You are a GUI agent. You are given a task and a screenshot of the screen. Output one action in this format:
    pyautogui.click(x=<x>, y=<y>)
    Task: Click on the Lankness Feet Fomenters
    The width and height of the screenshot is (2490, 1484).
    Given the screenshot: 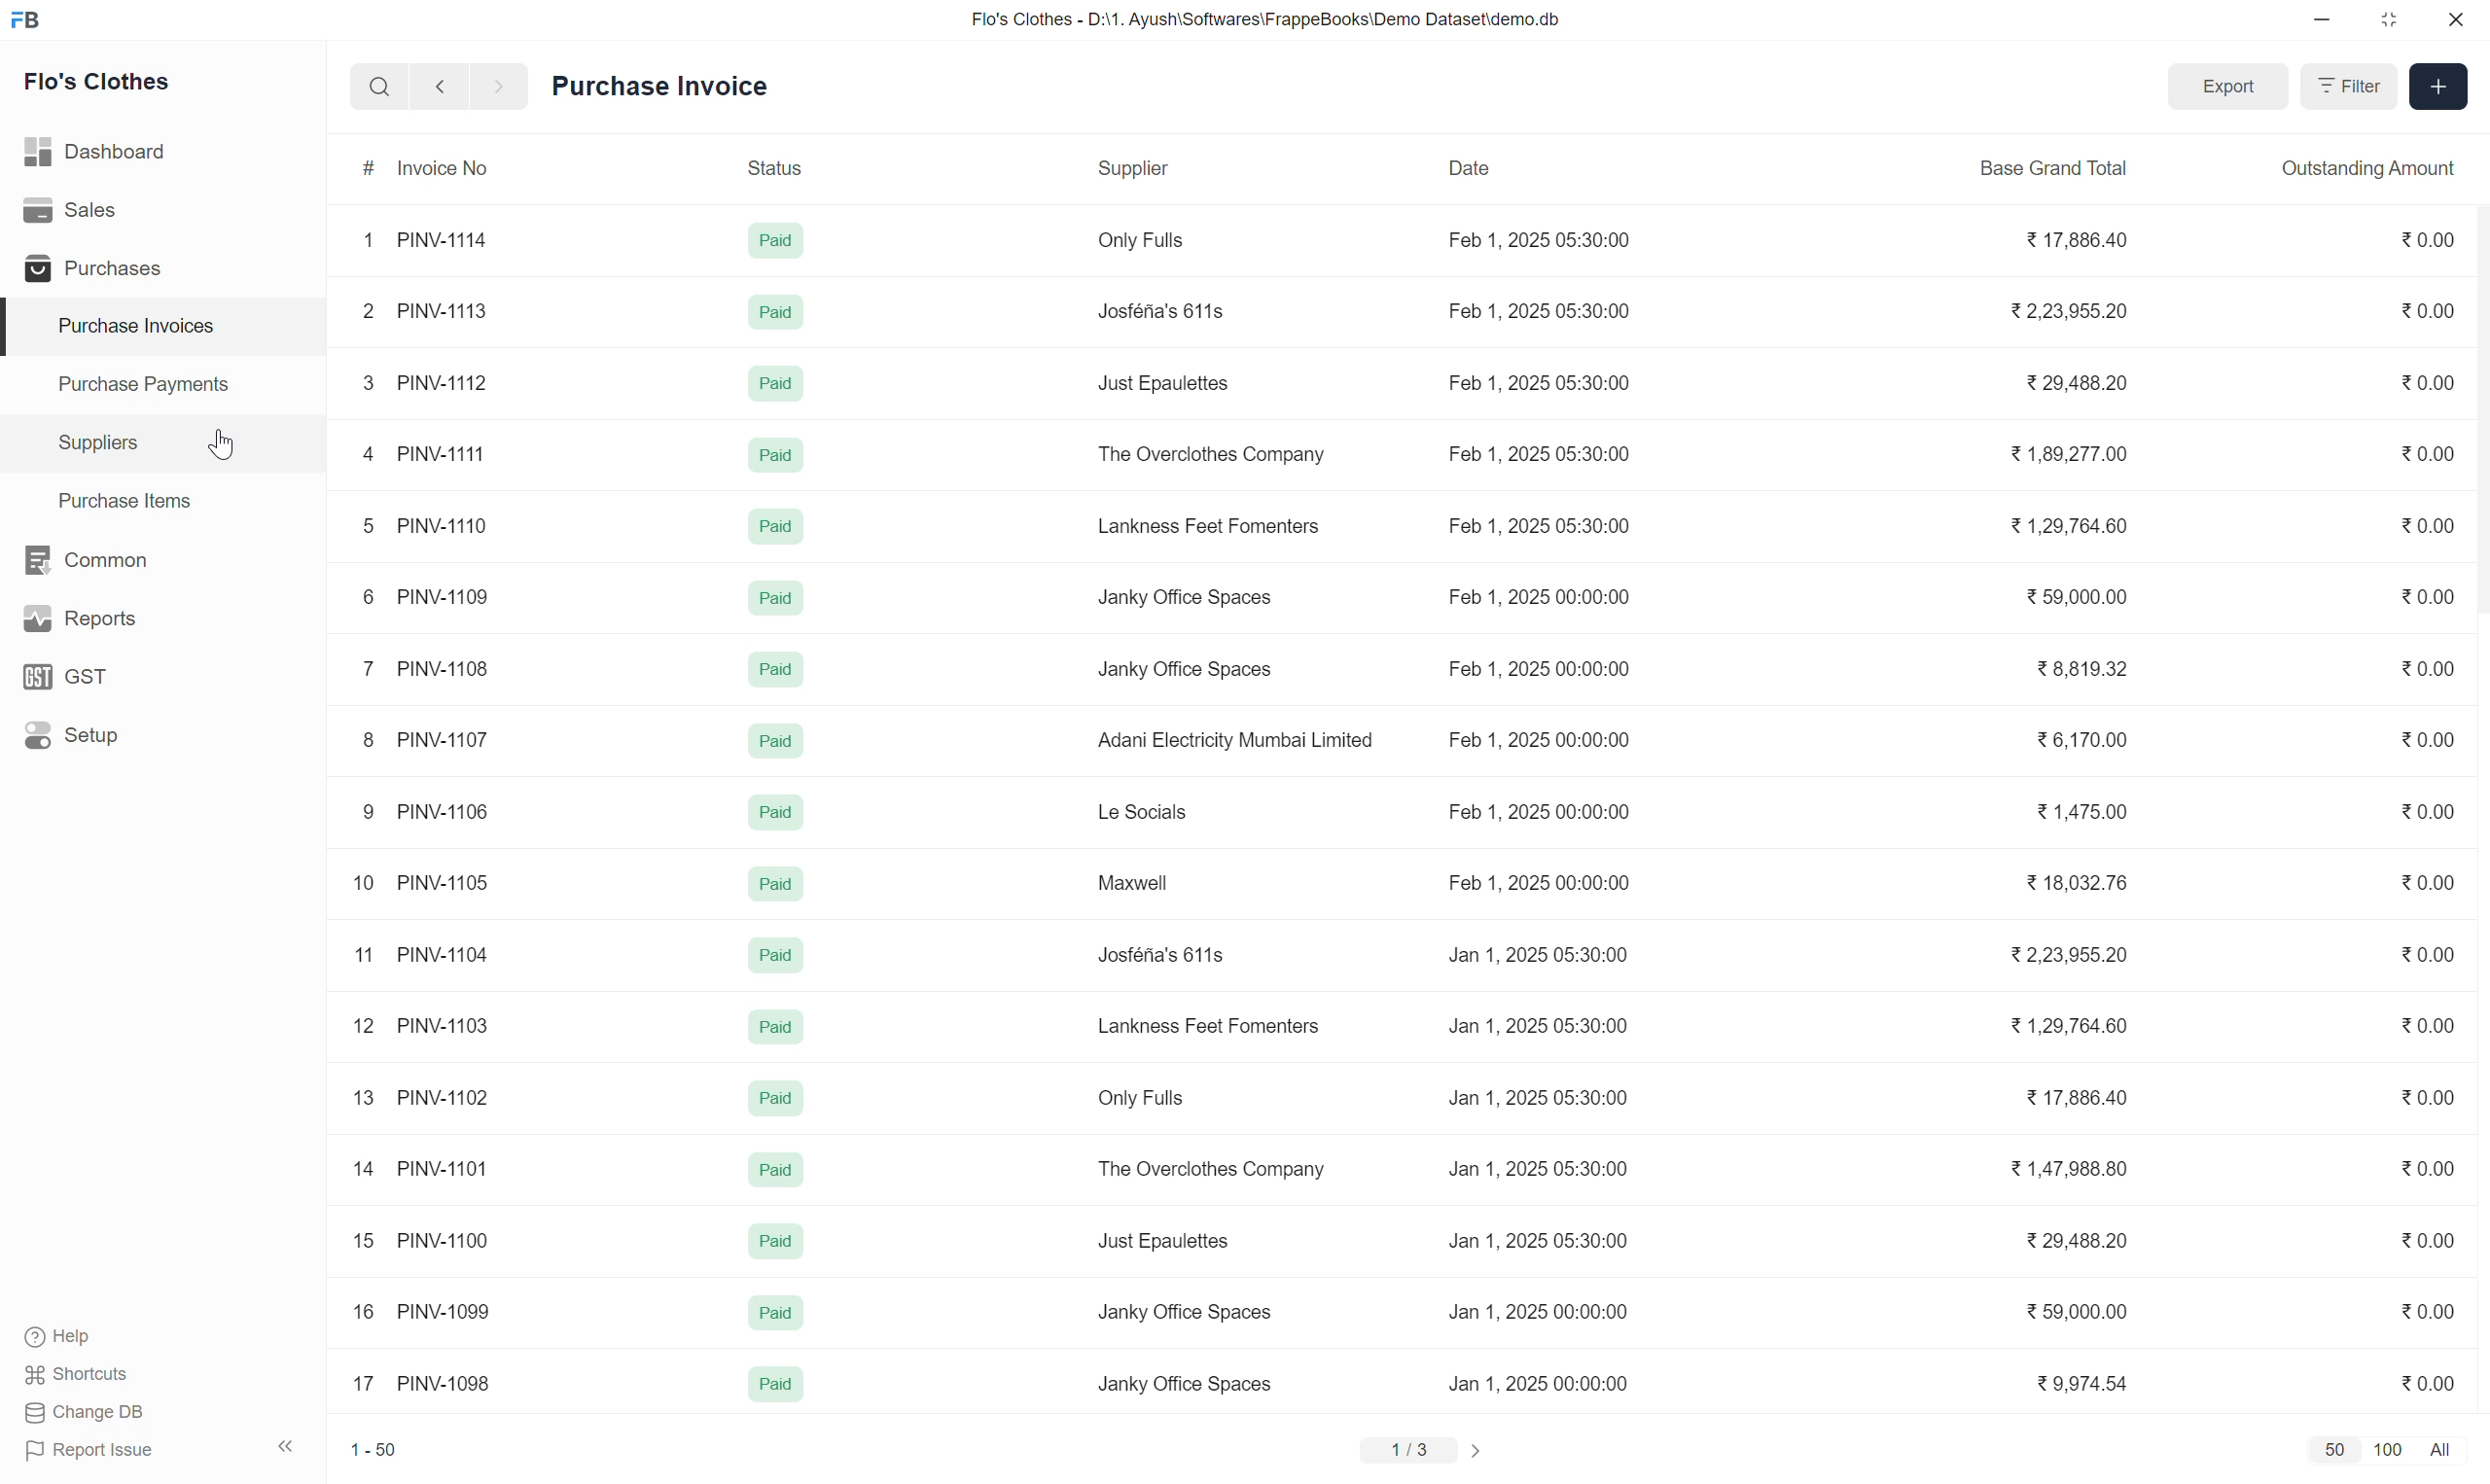 What is the action you would take?
    pyautogui.click(x=1209, y=1026)
    